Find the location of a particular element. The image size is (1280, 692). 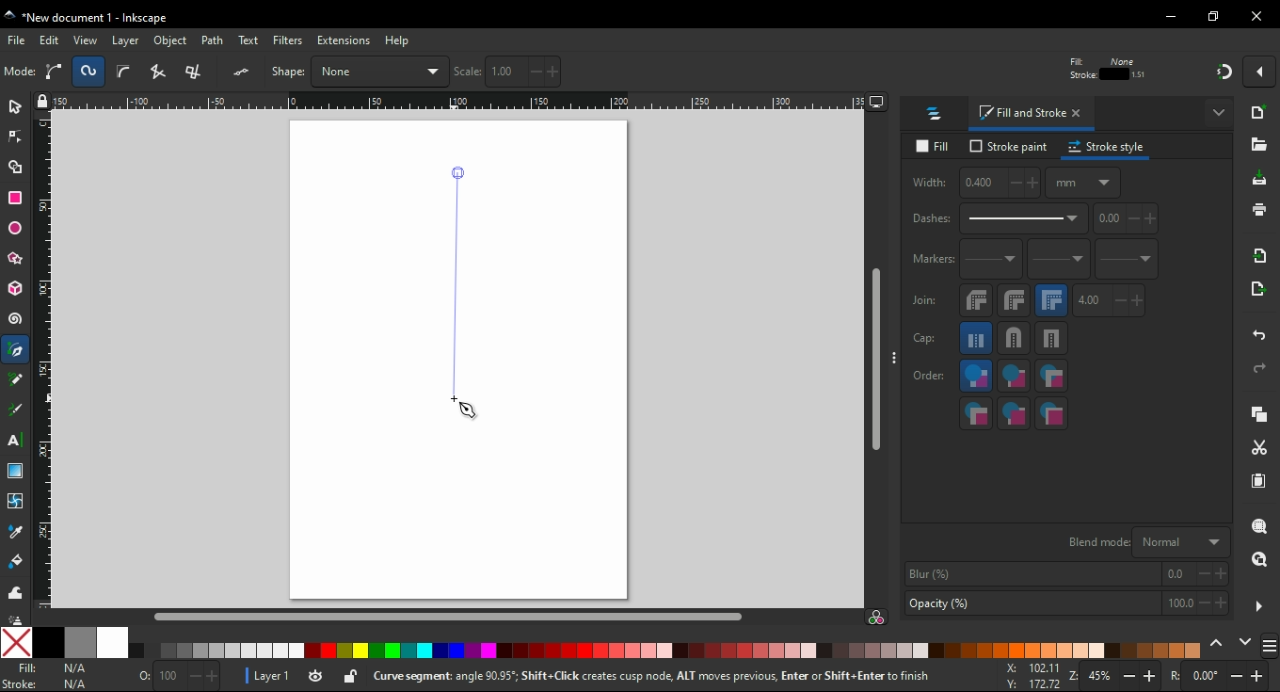

open export is located at coordinates (1256, 294).